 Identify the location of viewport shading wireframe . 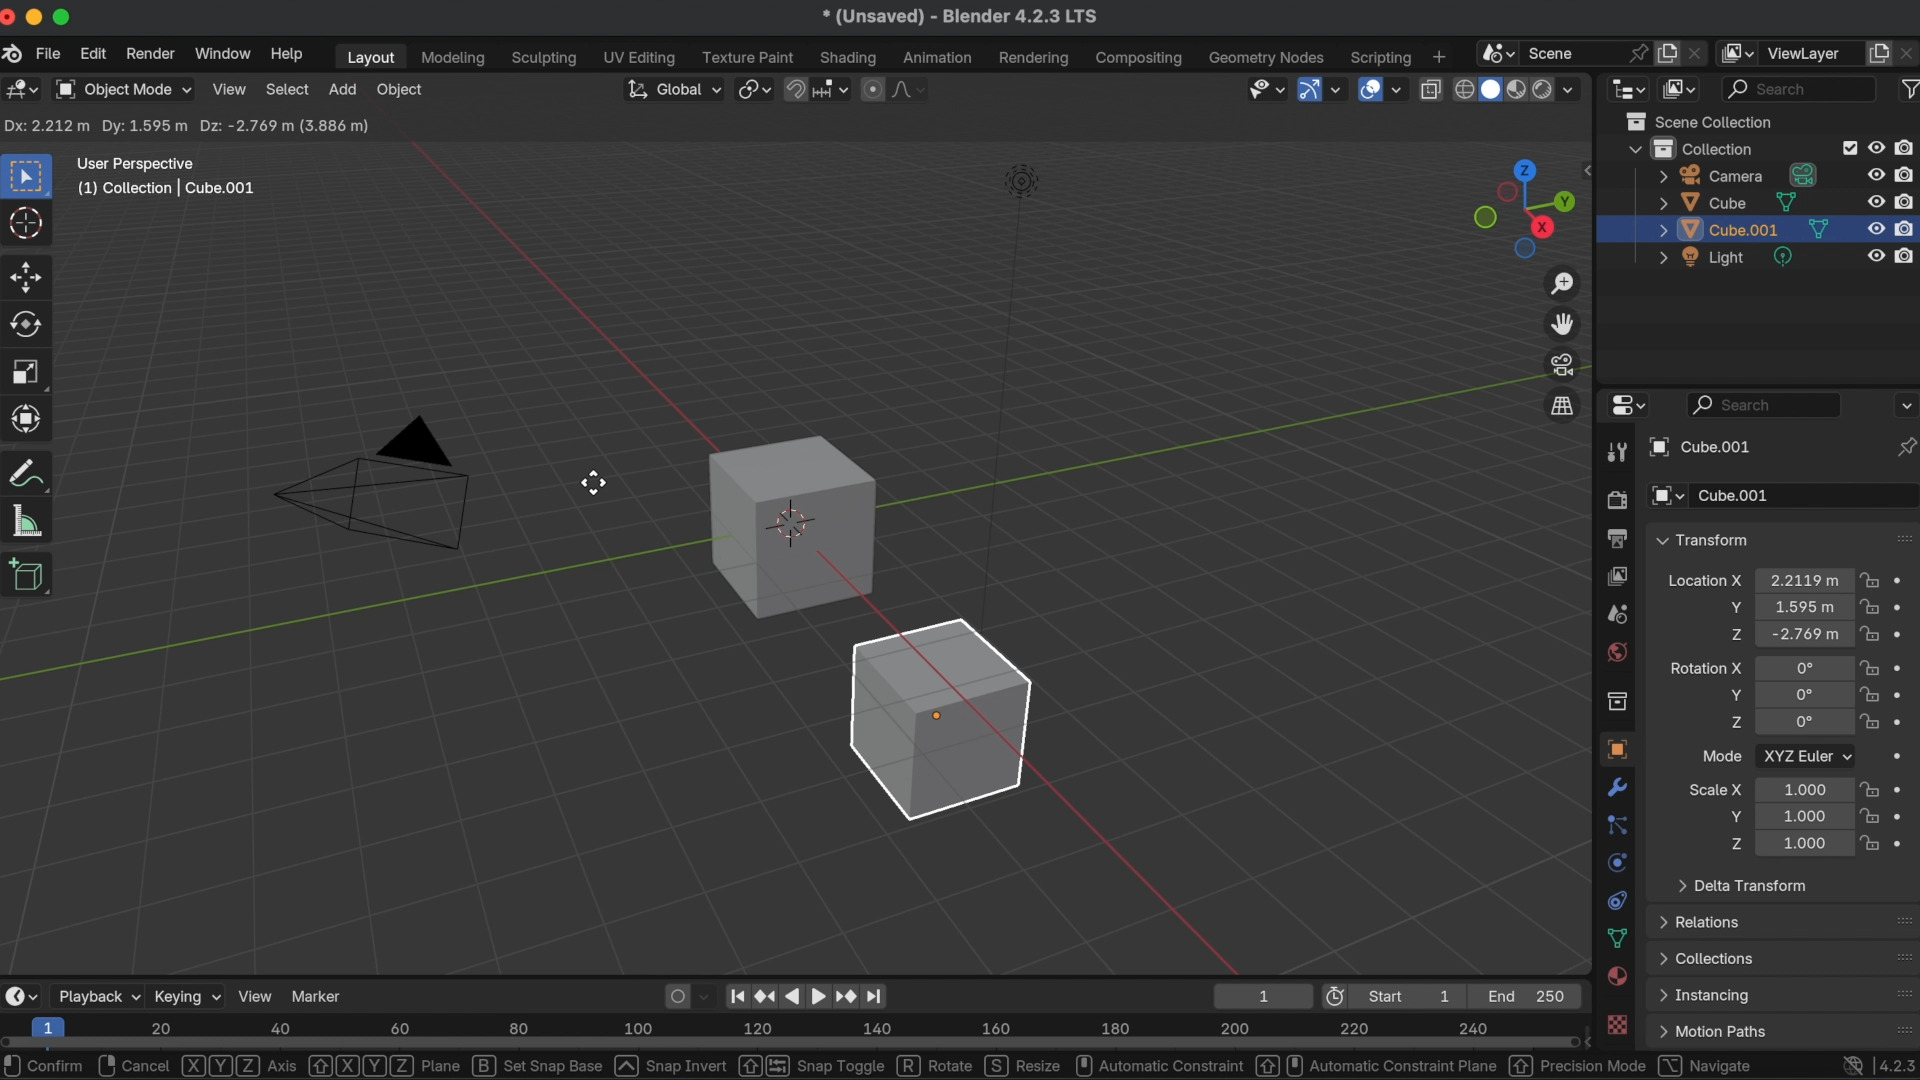
(1462, 90).